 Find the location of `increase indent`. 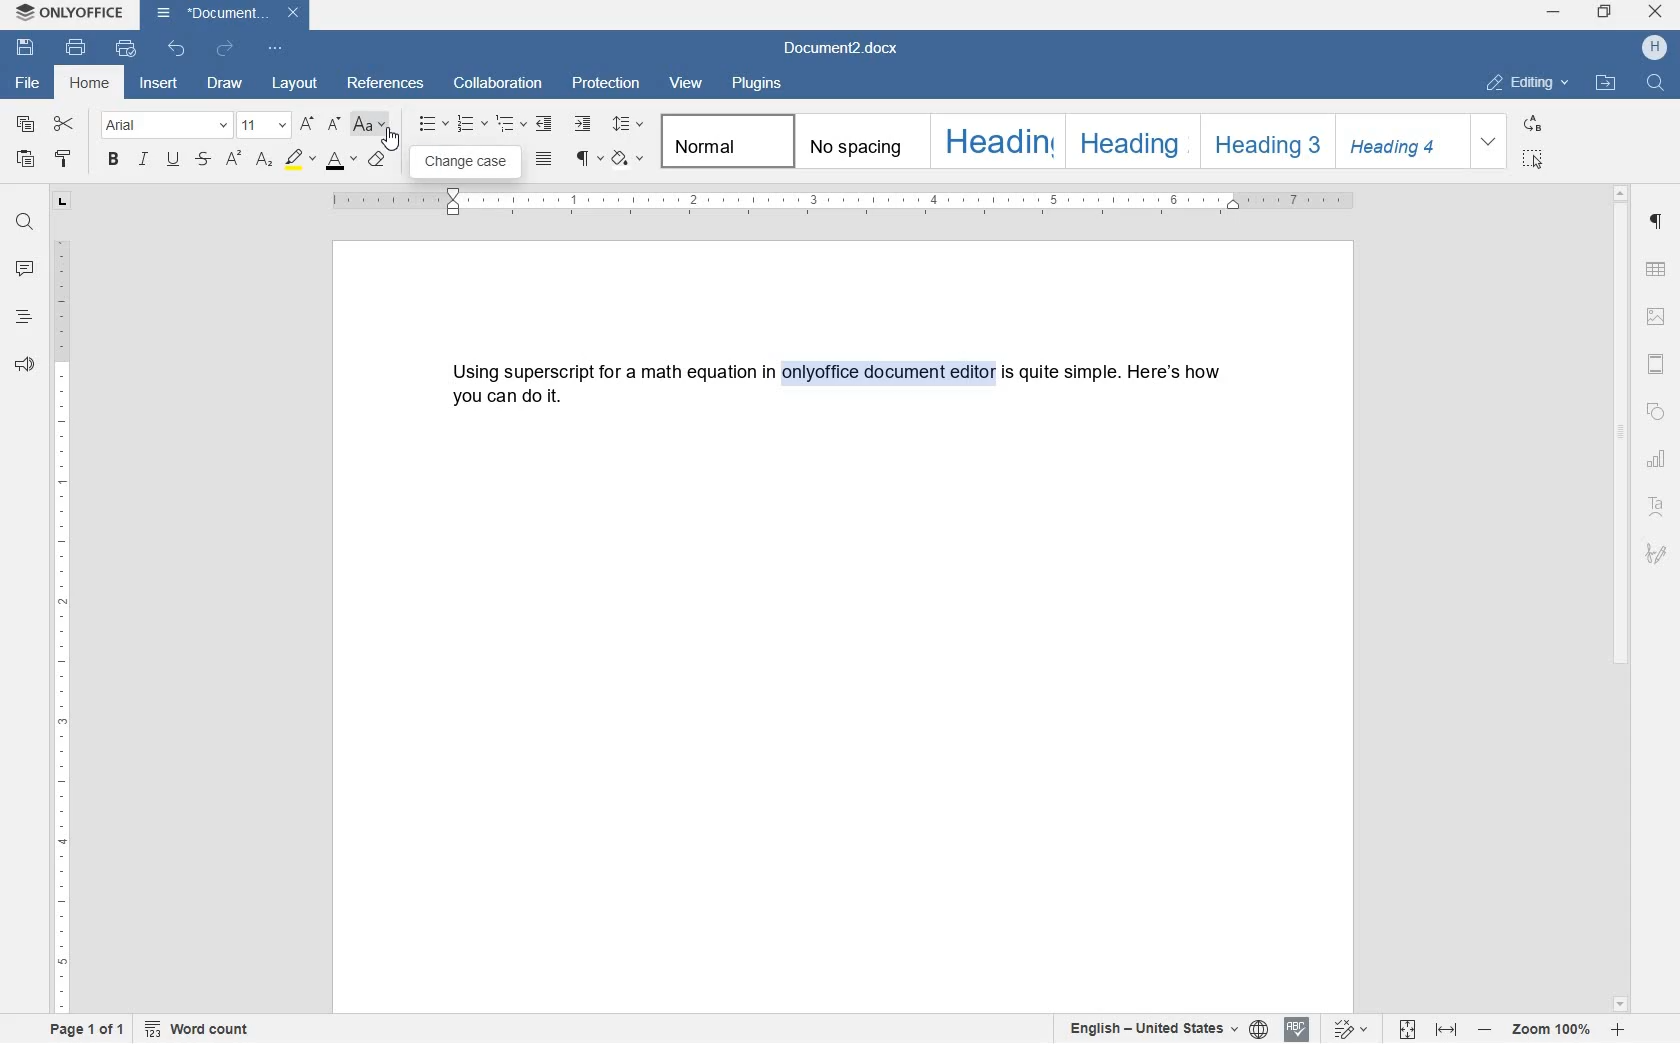

increase indent is located at coordinates (582, 124).